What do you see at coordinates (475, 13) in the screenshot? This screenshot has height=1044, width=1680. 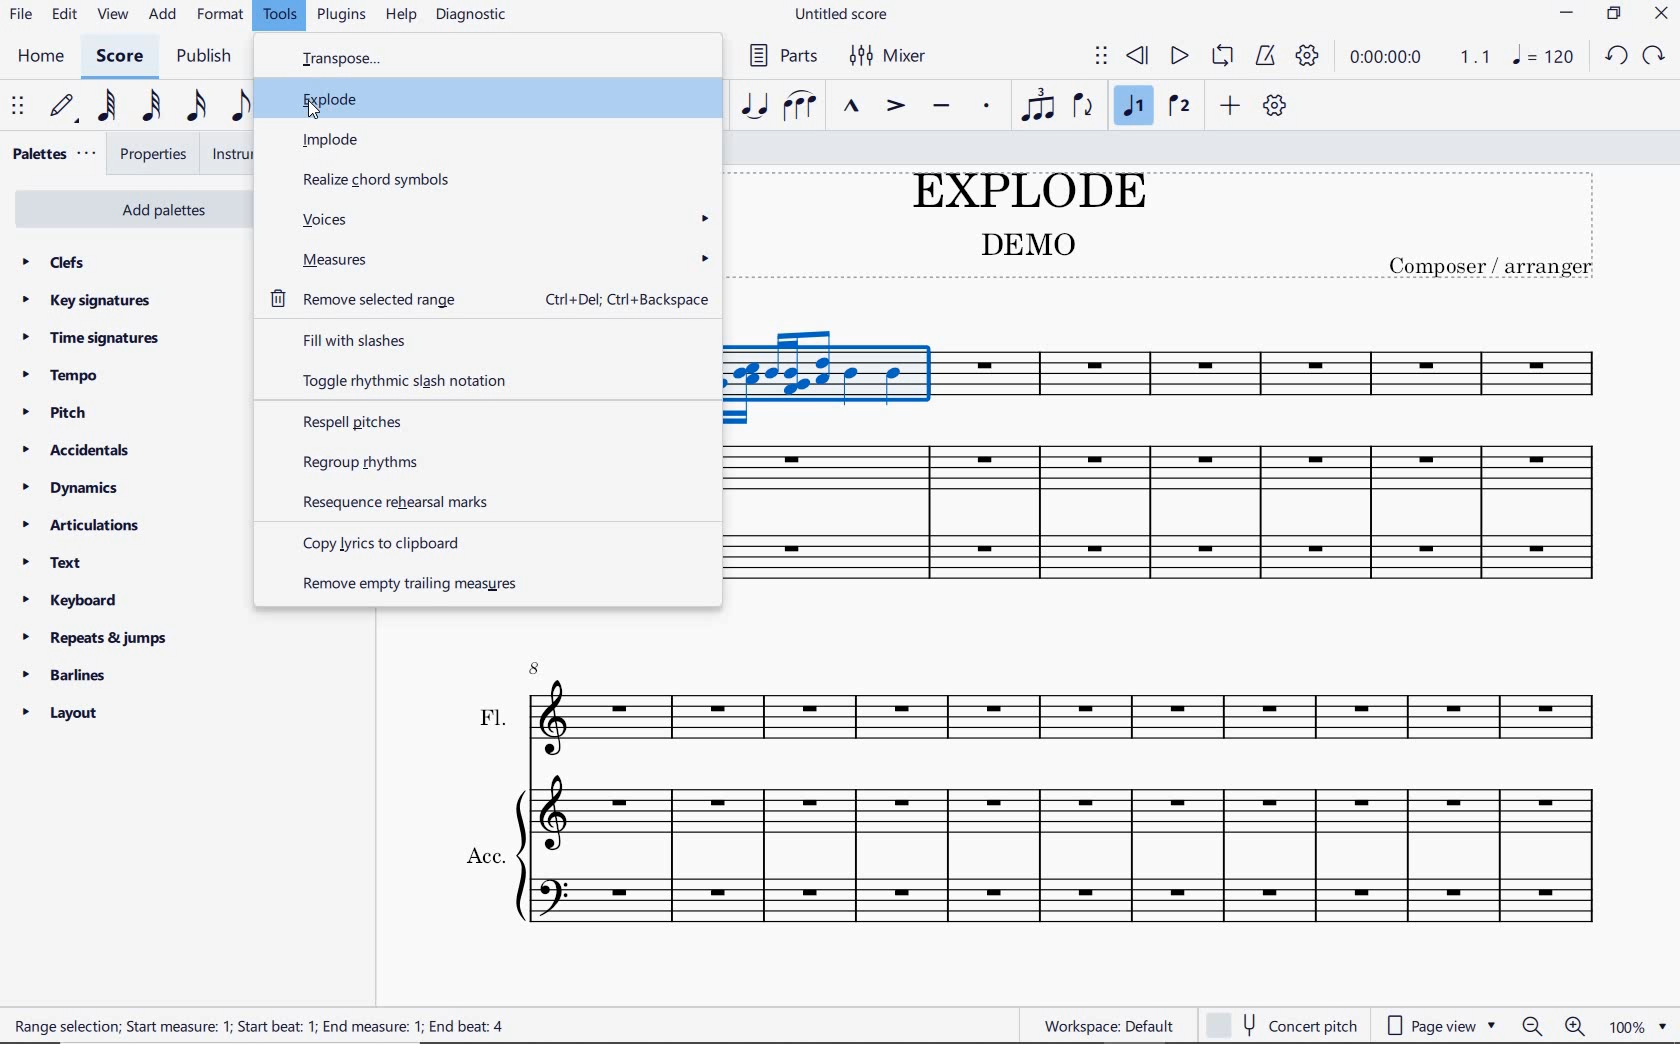 I see `diagnostic` at bounding box center [475, 13].